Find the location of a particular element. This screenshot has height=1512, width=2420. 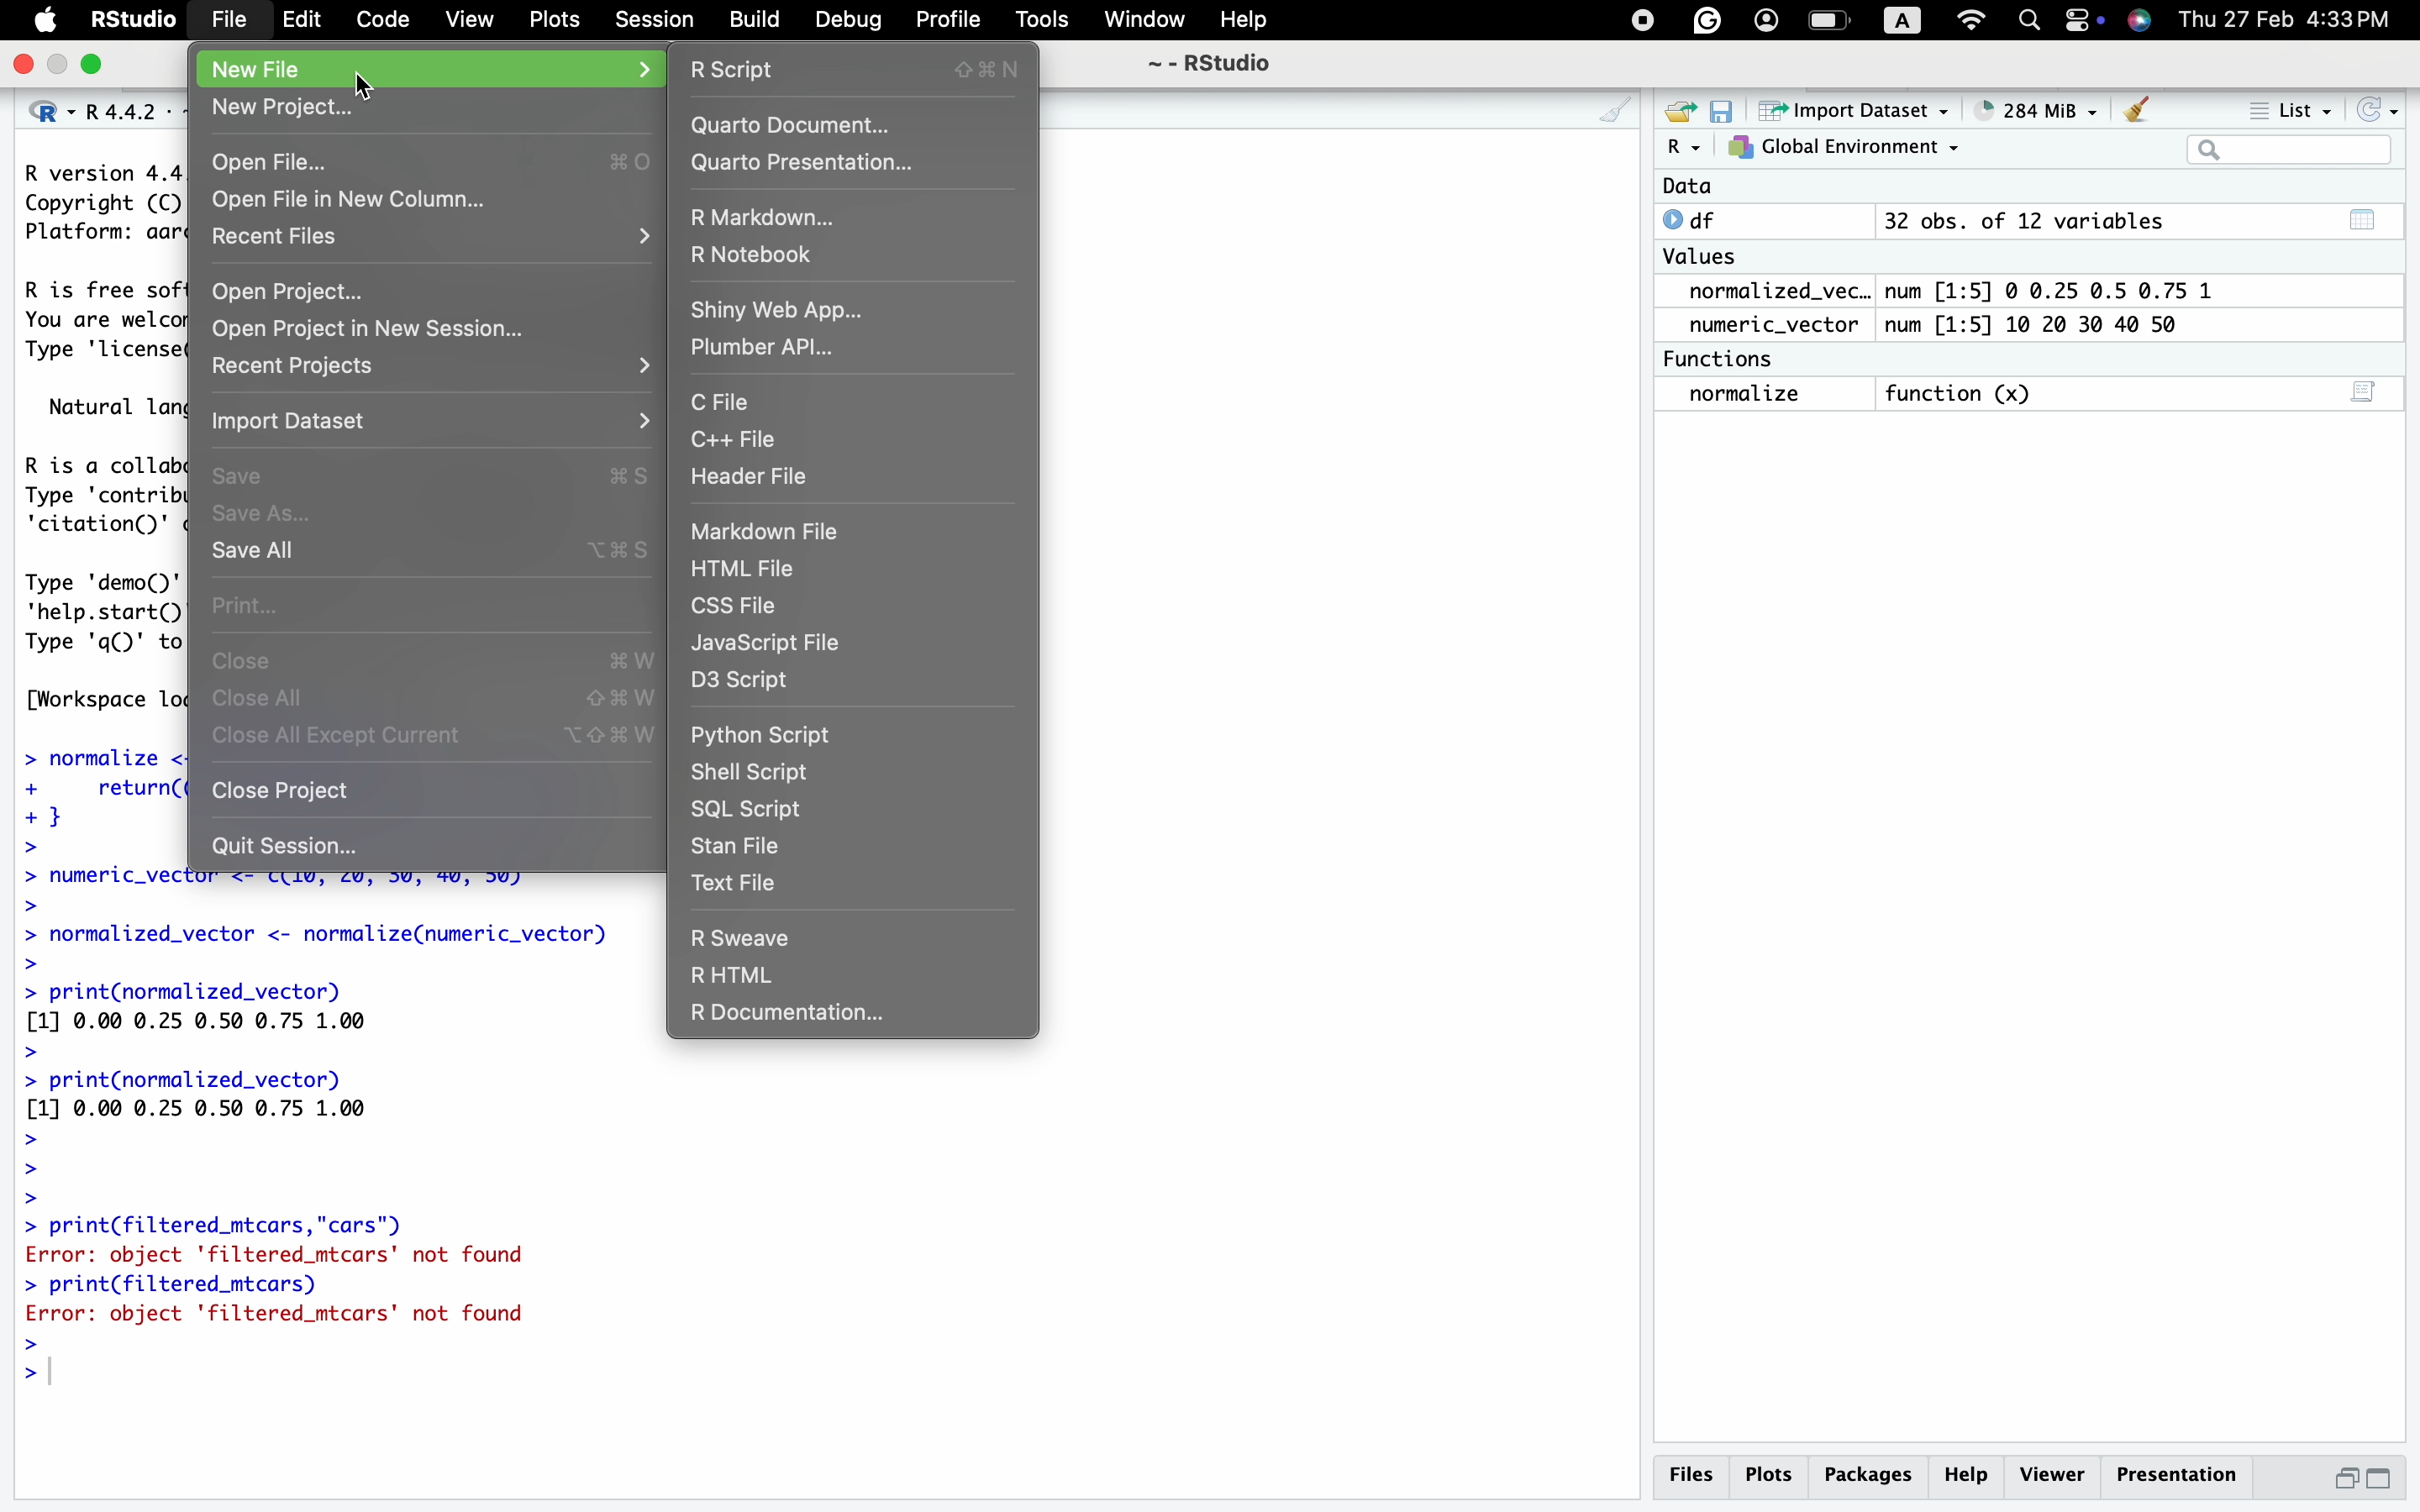

Recent Files is located at coordinates (270, 236).